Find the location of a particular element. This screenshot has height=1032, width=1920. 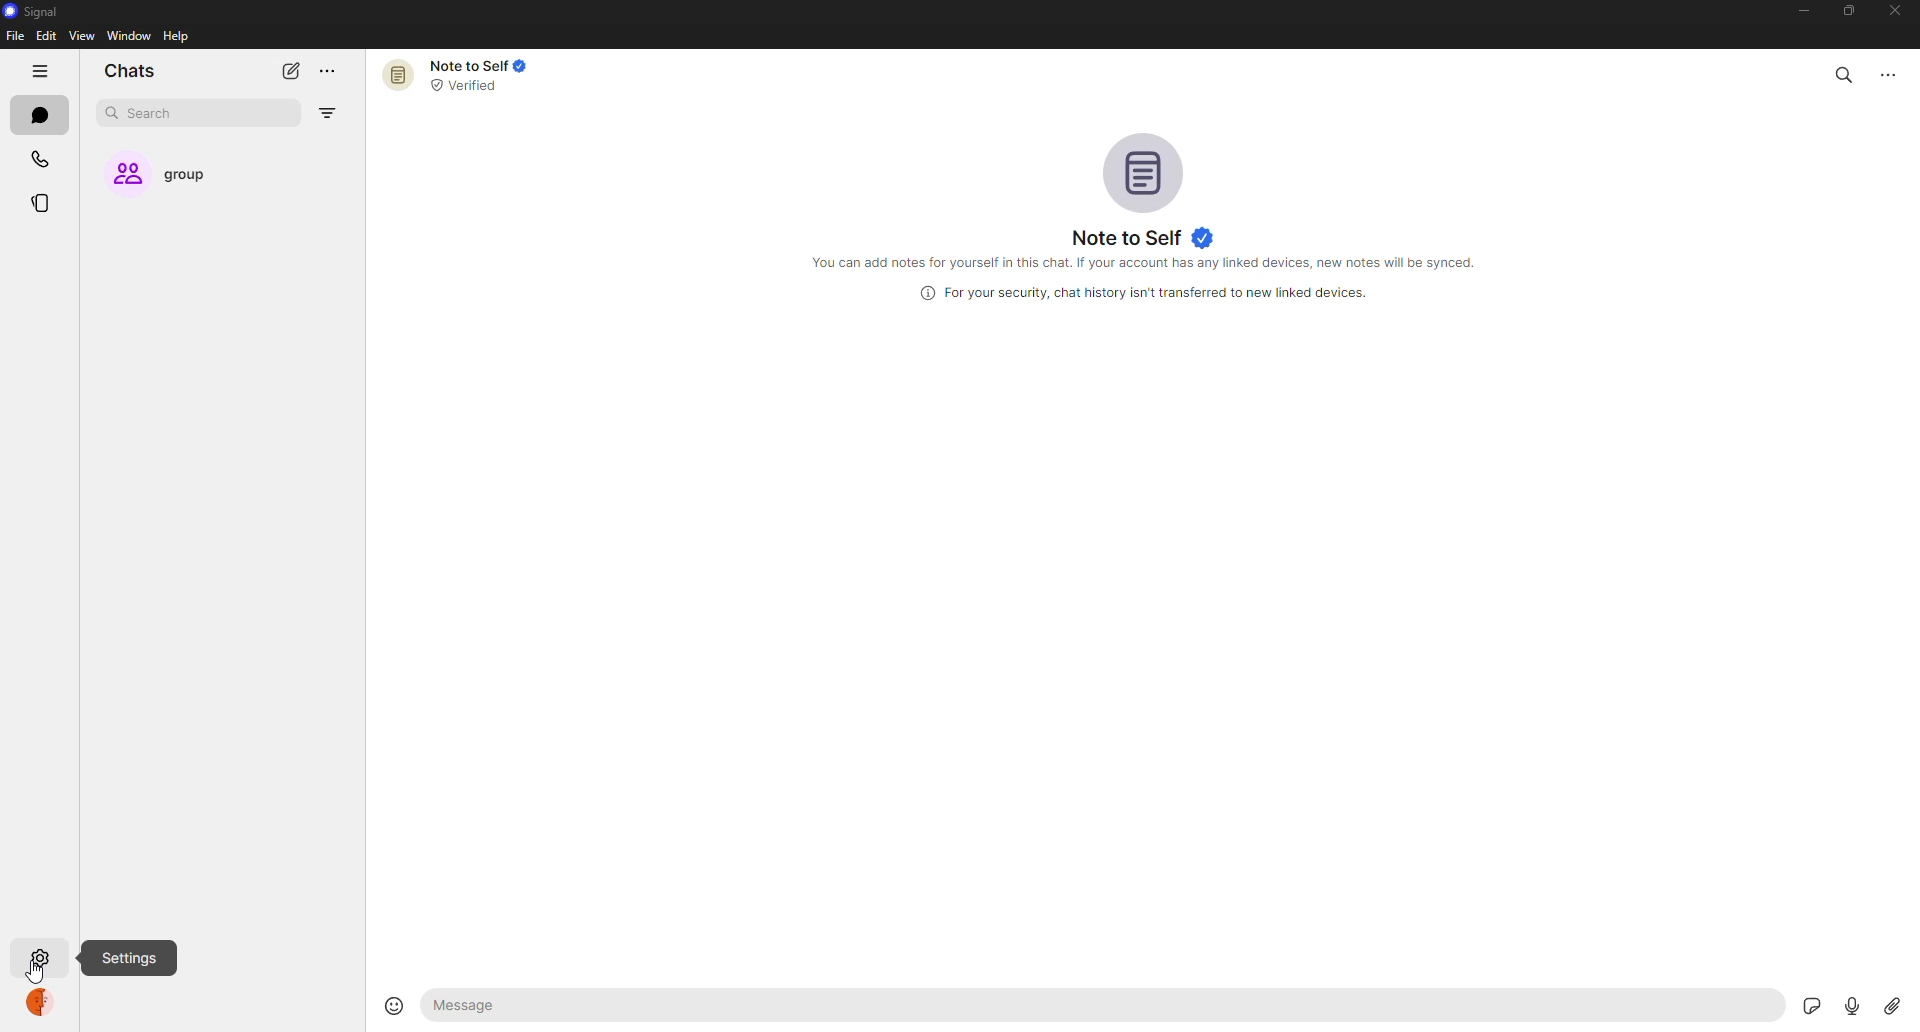

more is located at coordinates (1897, 71).